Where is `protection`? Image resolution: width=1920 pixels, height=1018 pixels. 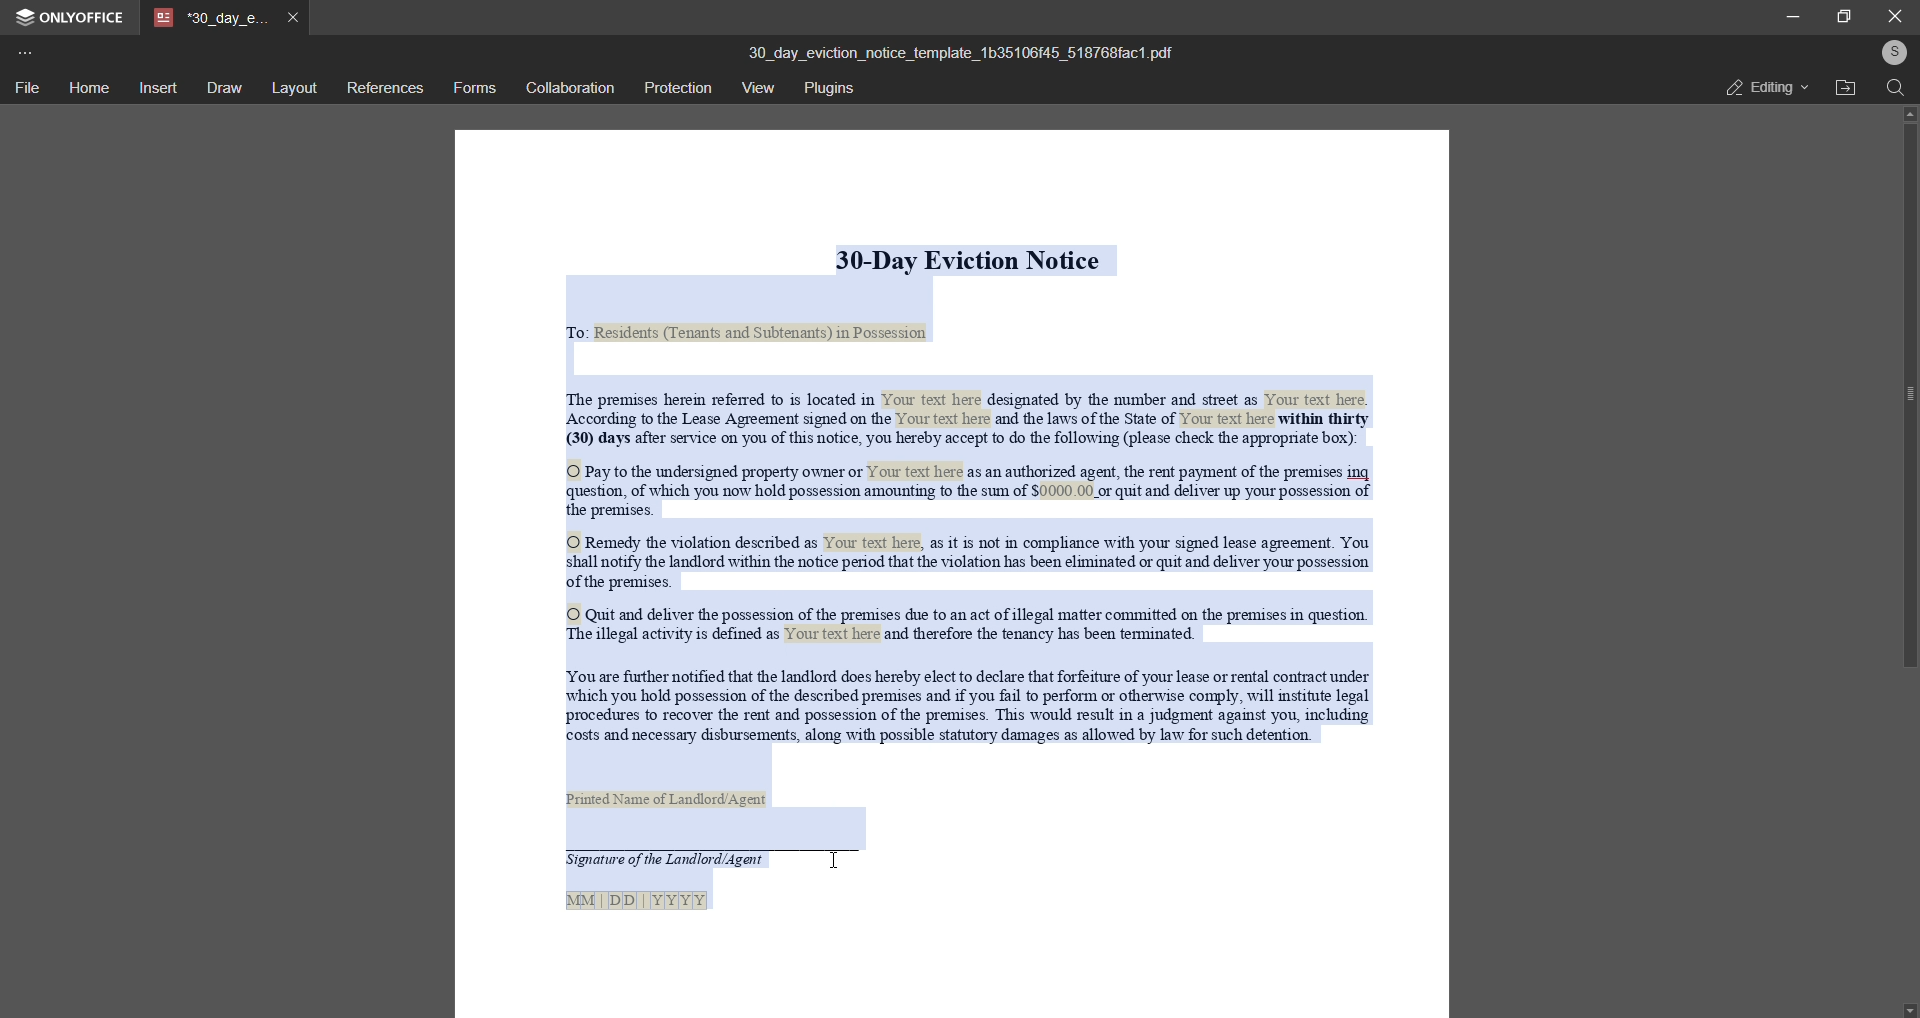 protection is located at coordinates (677, 86).